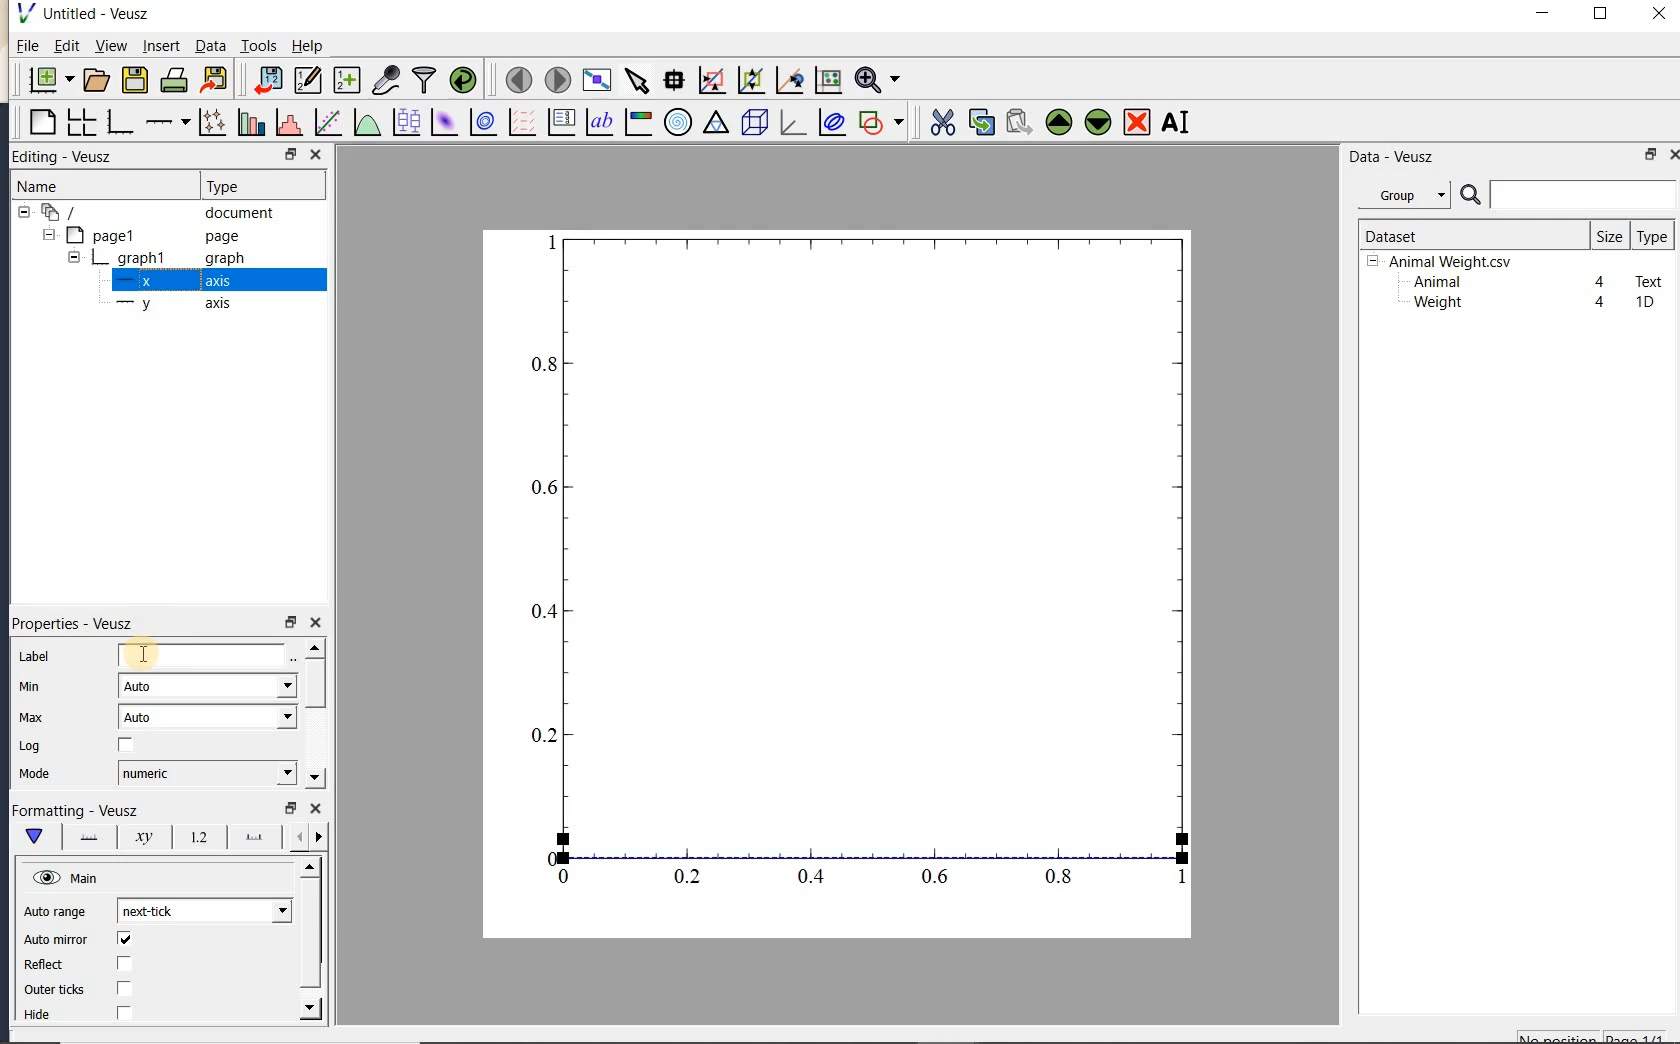 Image resolution: width=1680 pixels, height=1044 pixels. I want to click on Data - Veusz, so click(1409, 196).